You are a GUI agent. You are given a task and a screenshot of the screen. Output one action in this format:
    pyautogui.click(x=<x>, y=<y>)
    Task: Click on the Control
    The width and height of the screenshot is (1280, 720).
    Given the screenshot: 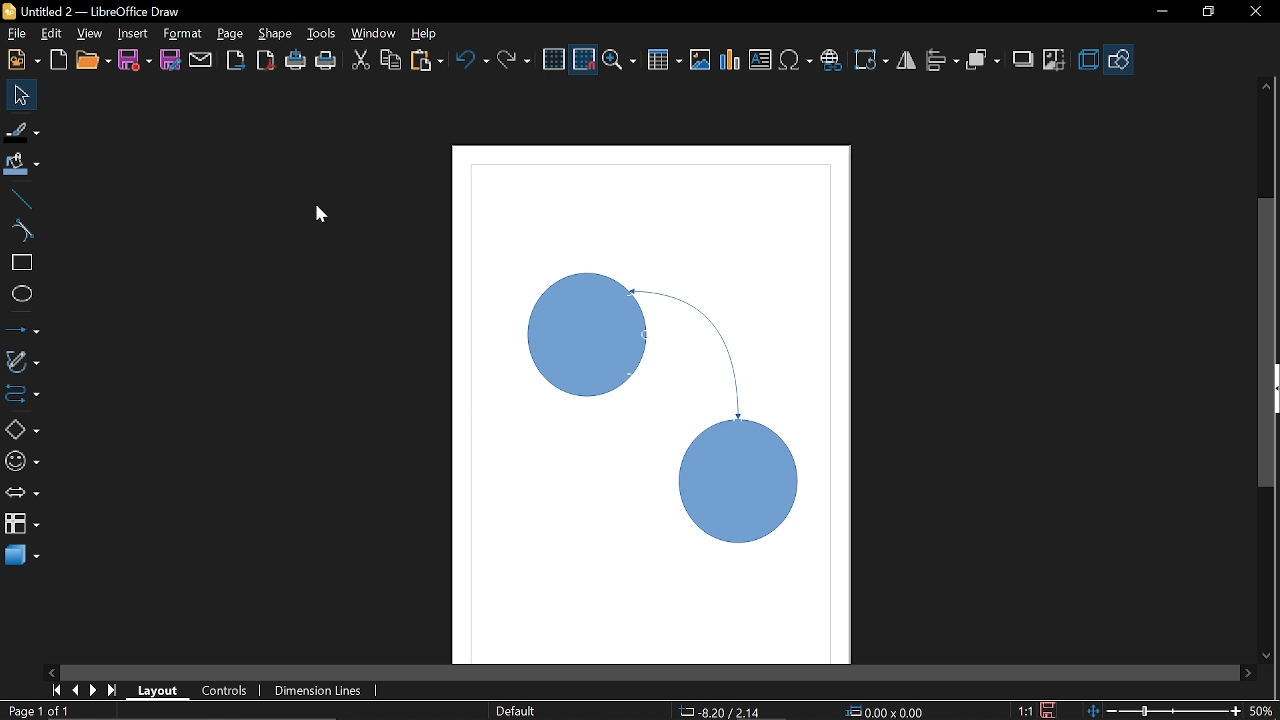 What is the action you would take?
    pyautogui.click(x=230, y=691)
    